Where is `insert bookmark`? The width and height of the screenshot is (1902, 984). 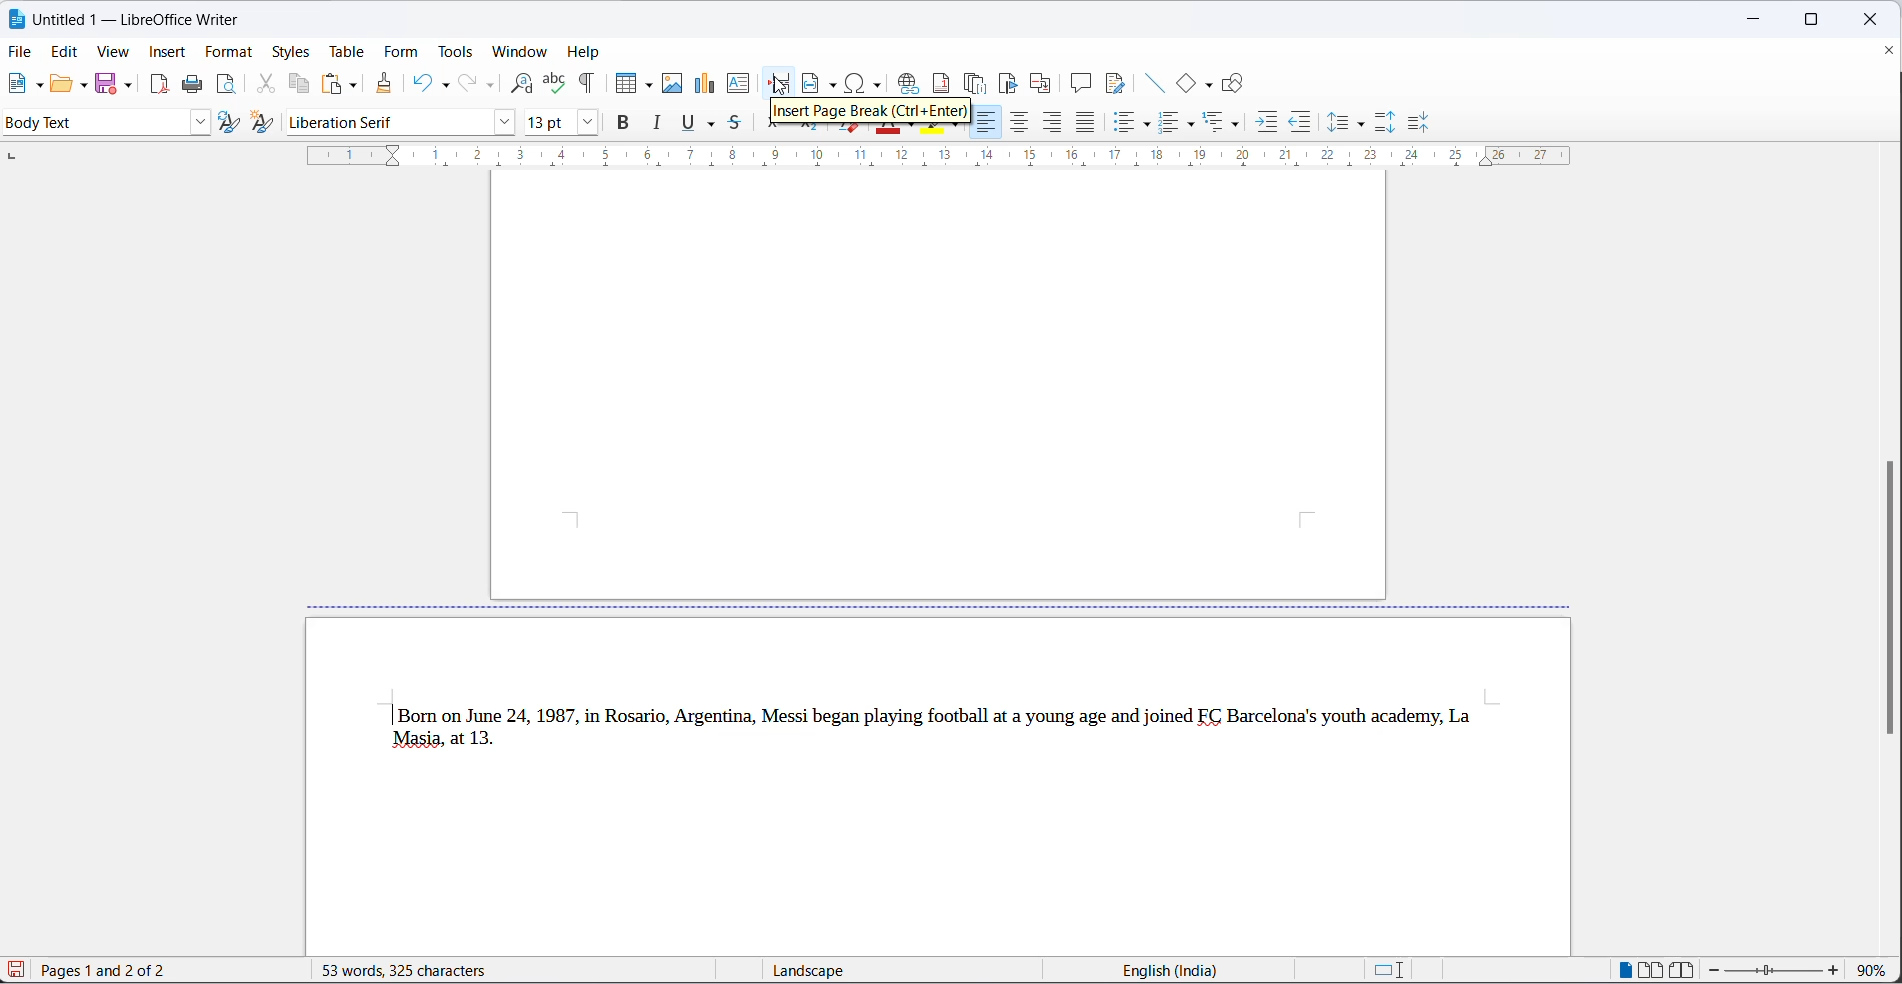
insert bookmark is located at coordinates (1008, 84).